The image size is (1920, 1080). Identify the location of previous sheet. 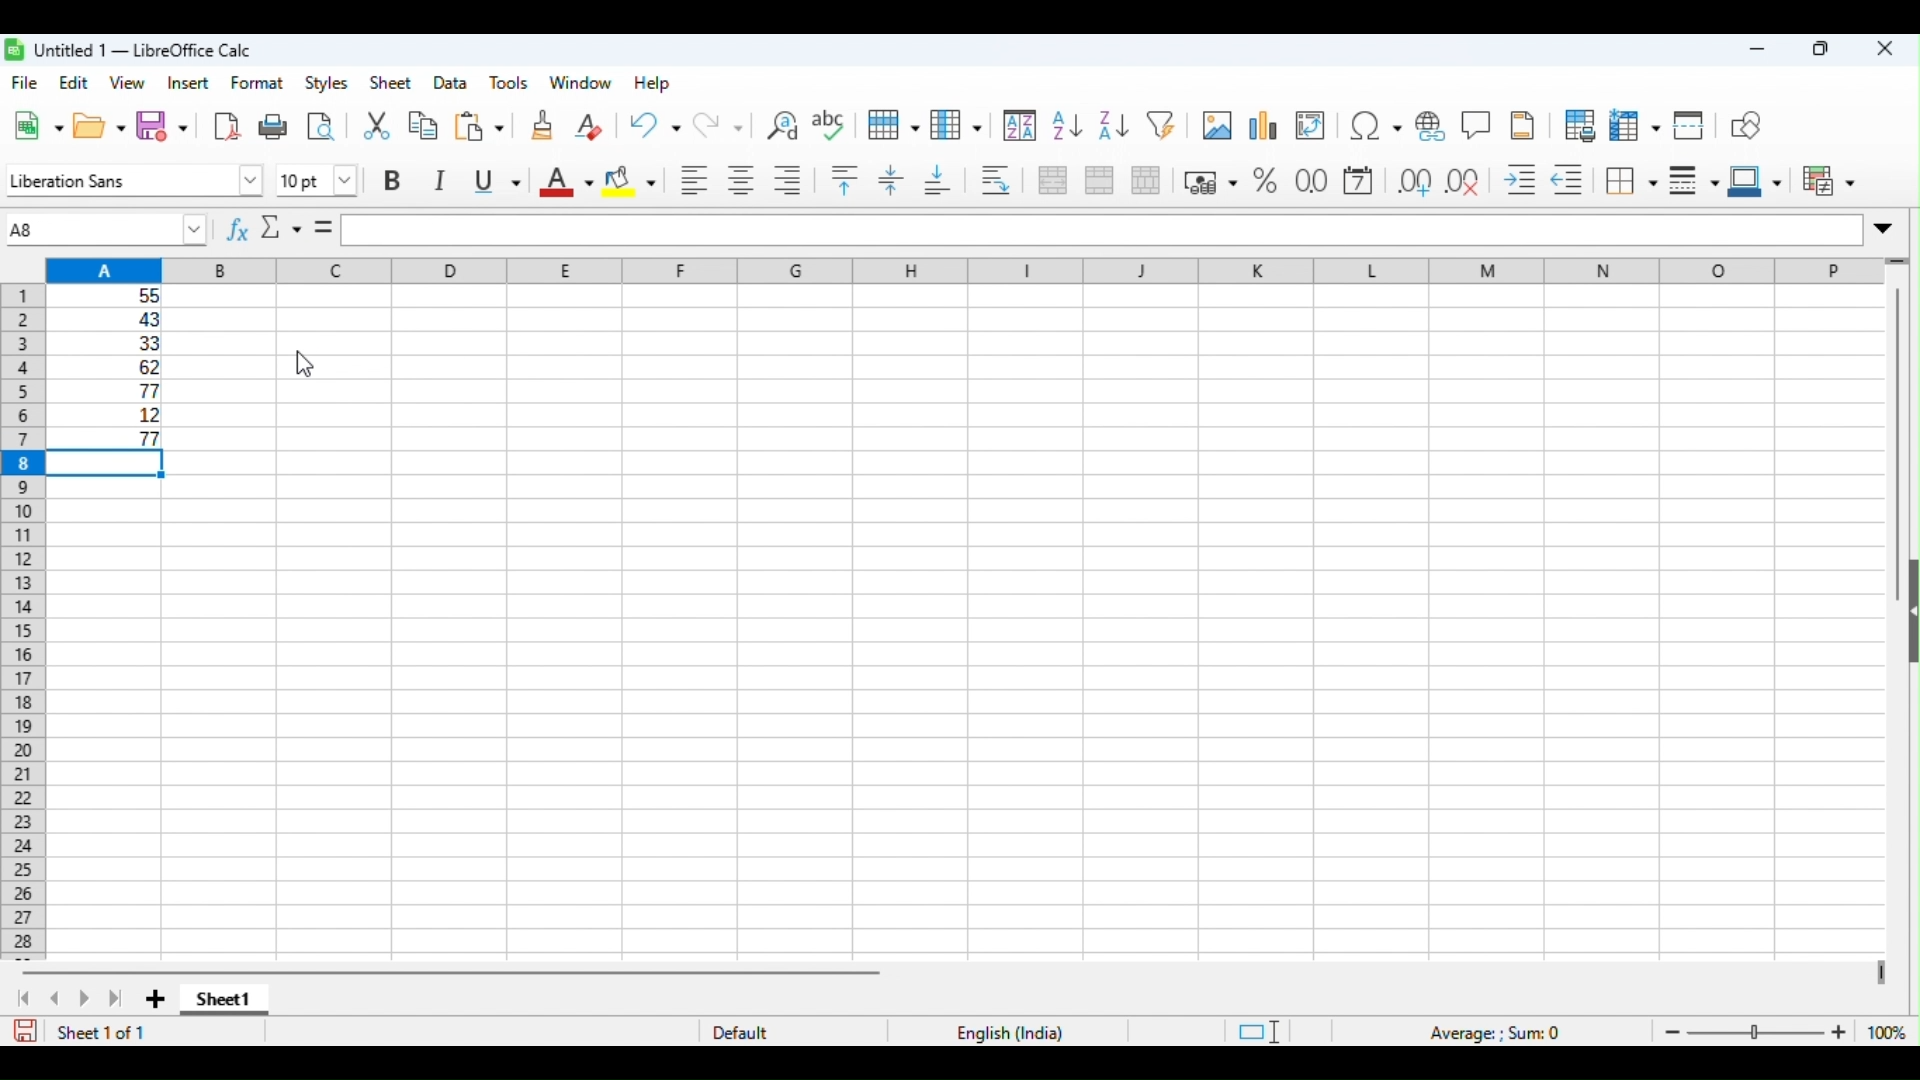
(58, 998).